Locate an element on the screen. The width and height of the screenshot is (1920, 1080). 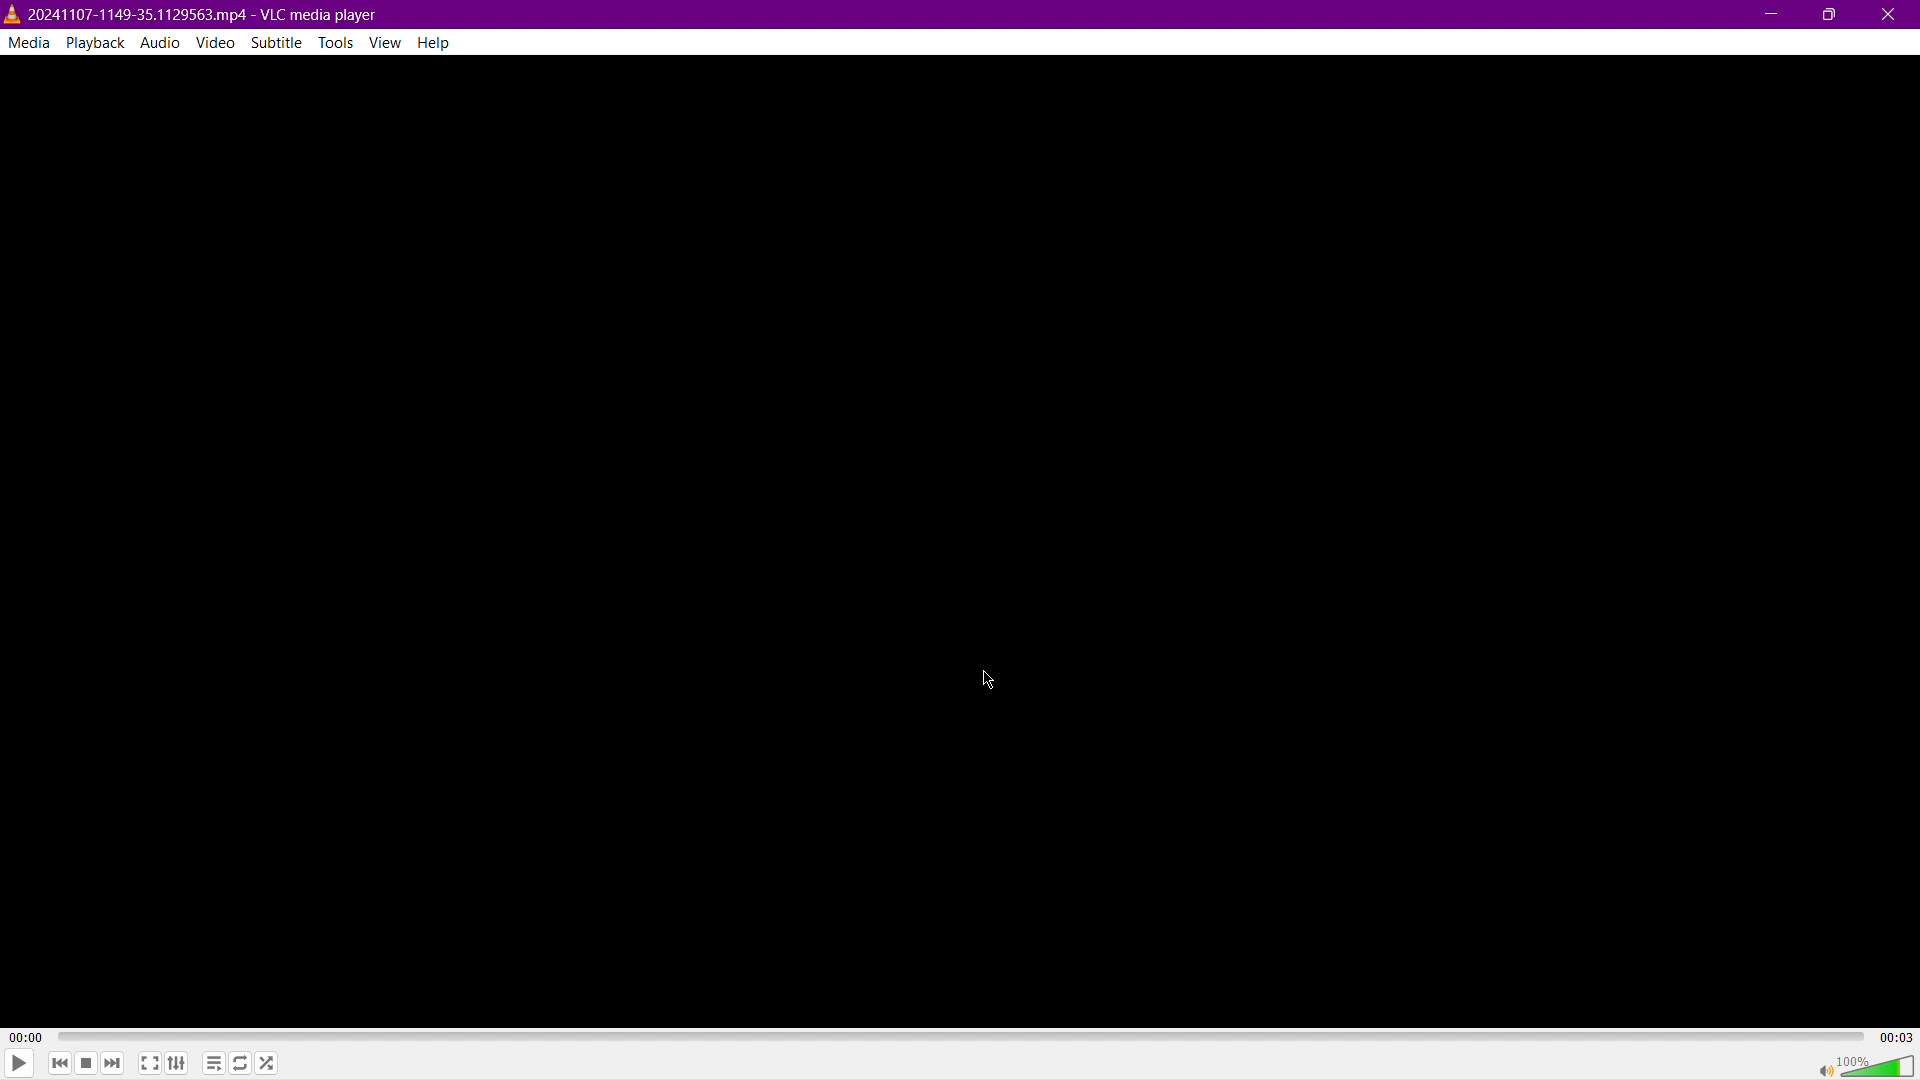
Skip Back is located at coordinates (58, 1064).